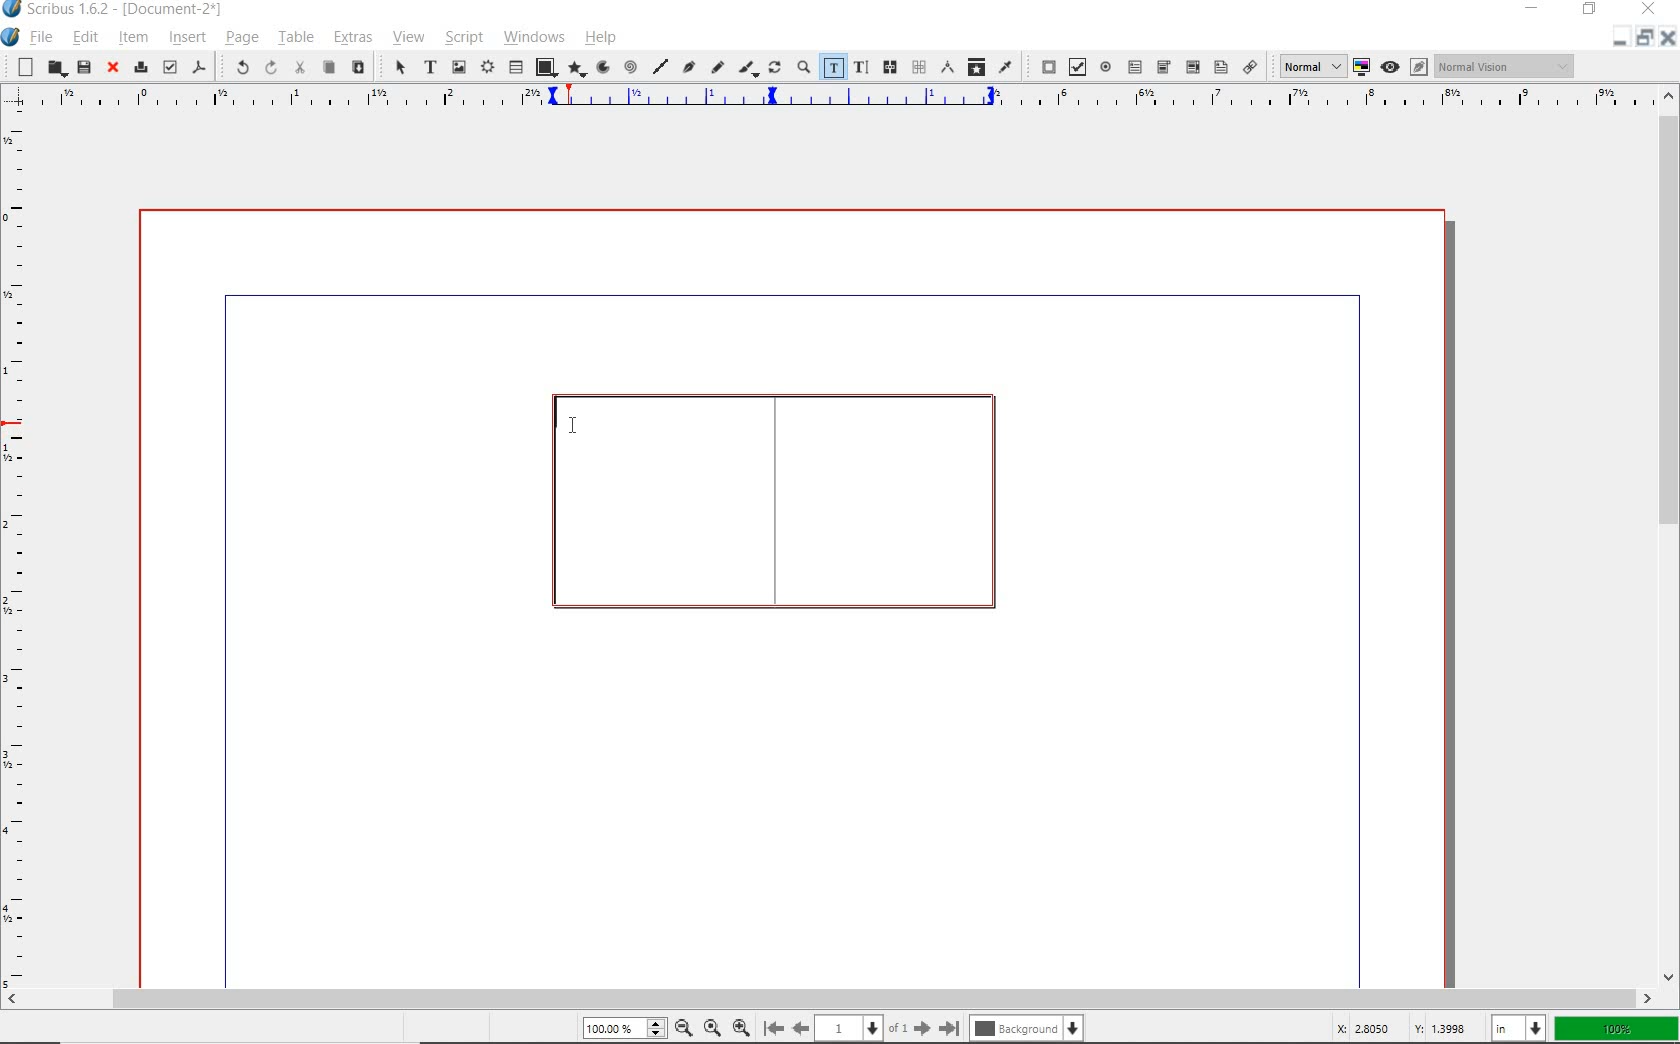 This screenshot has height=1044, width=1680. Describe the element at coordinates (1025, 1028) in the screenshot. I see `background ` at that location.